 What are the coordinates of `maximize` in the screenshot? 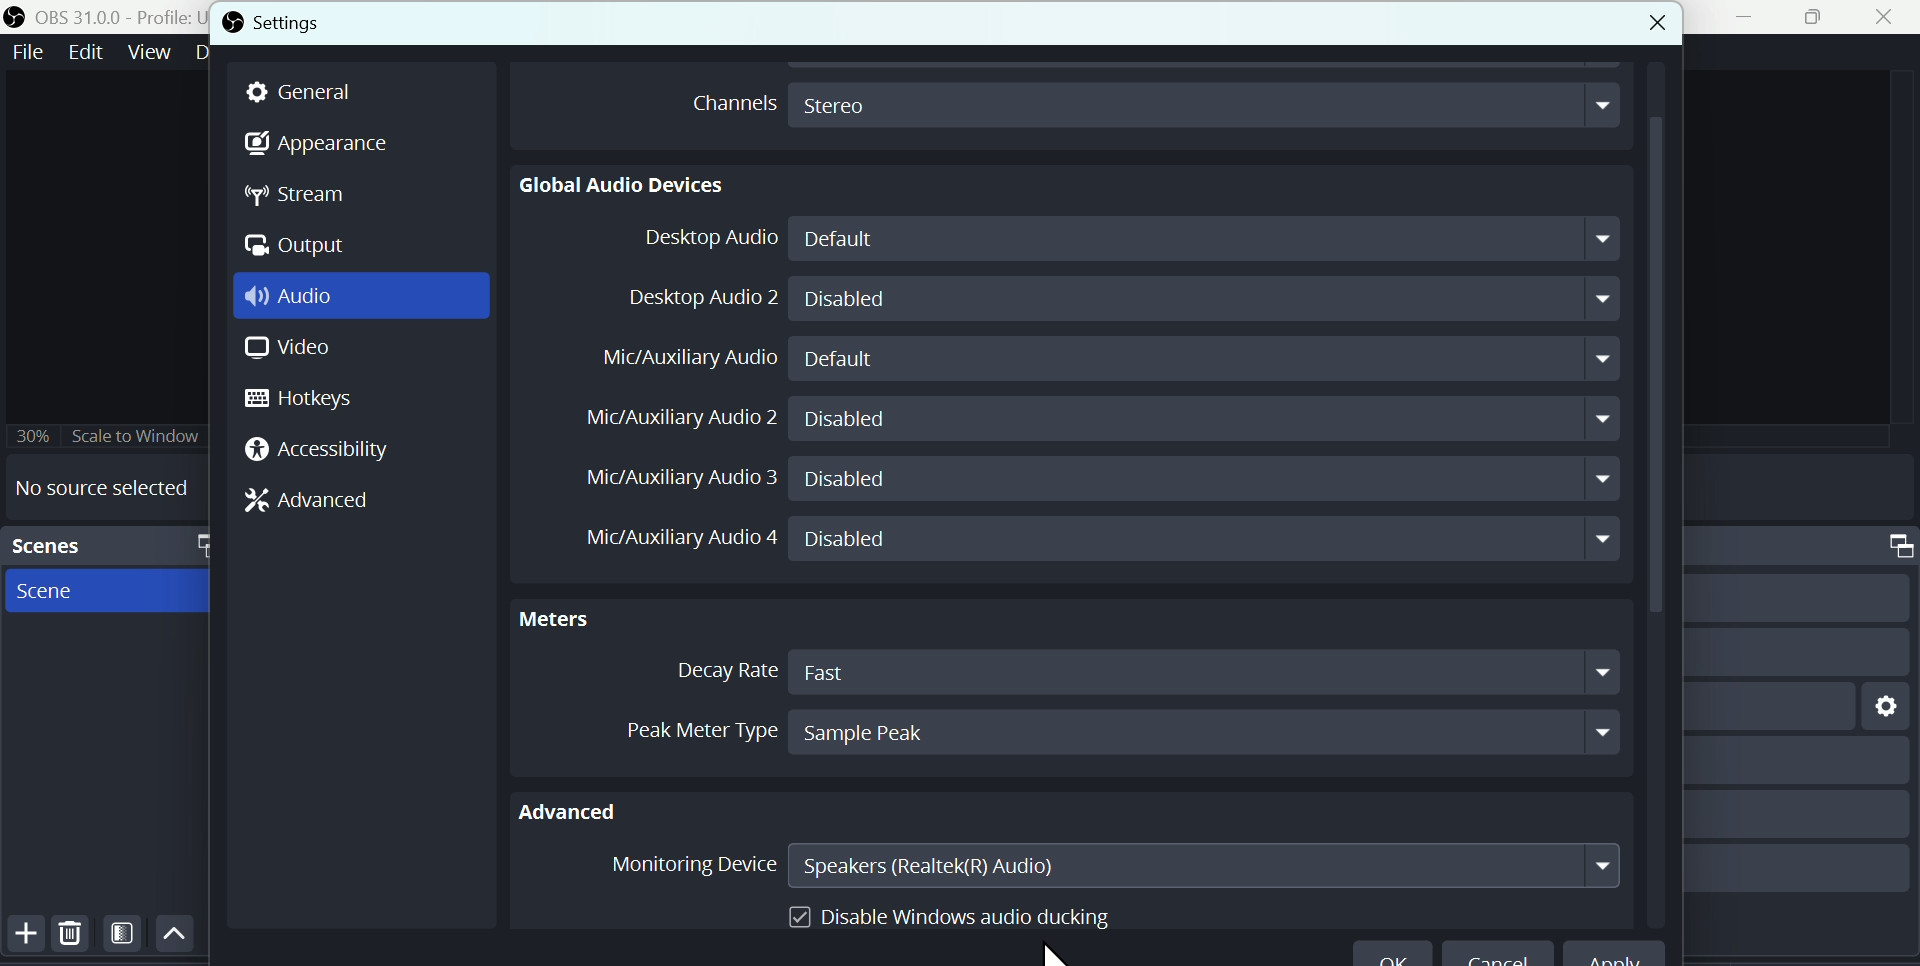 It's located at (199, 544).